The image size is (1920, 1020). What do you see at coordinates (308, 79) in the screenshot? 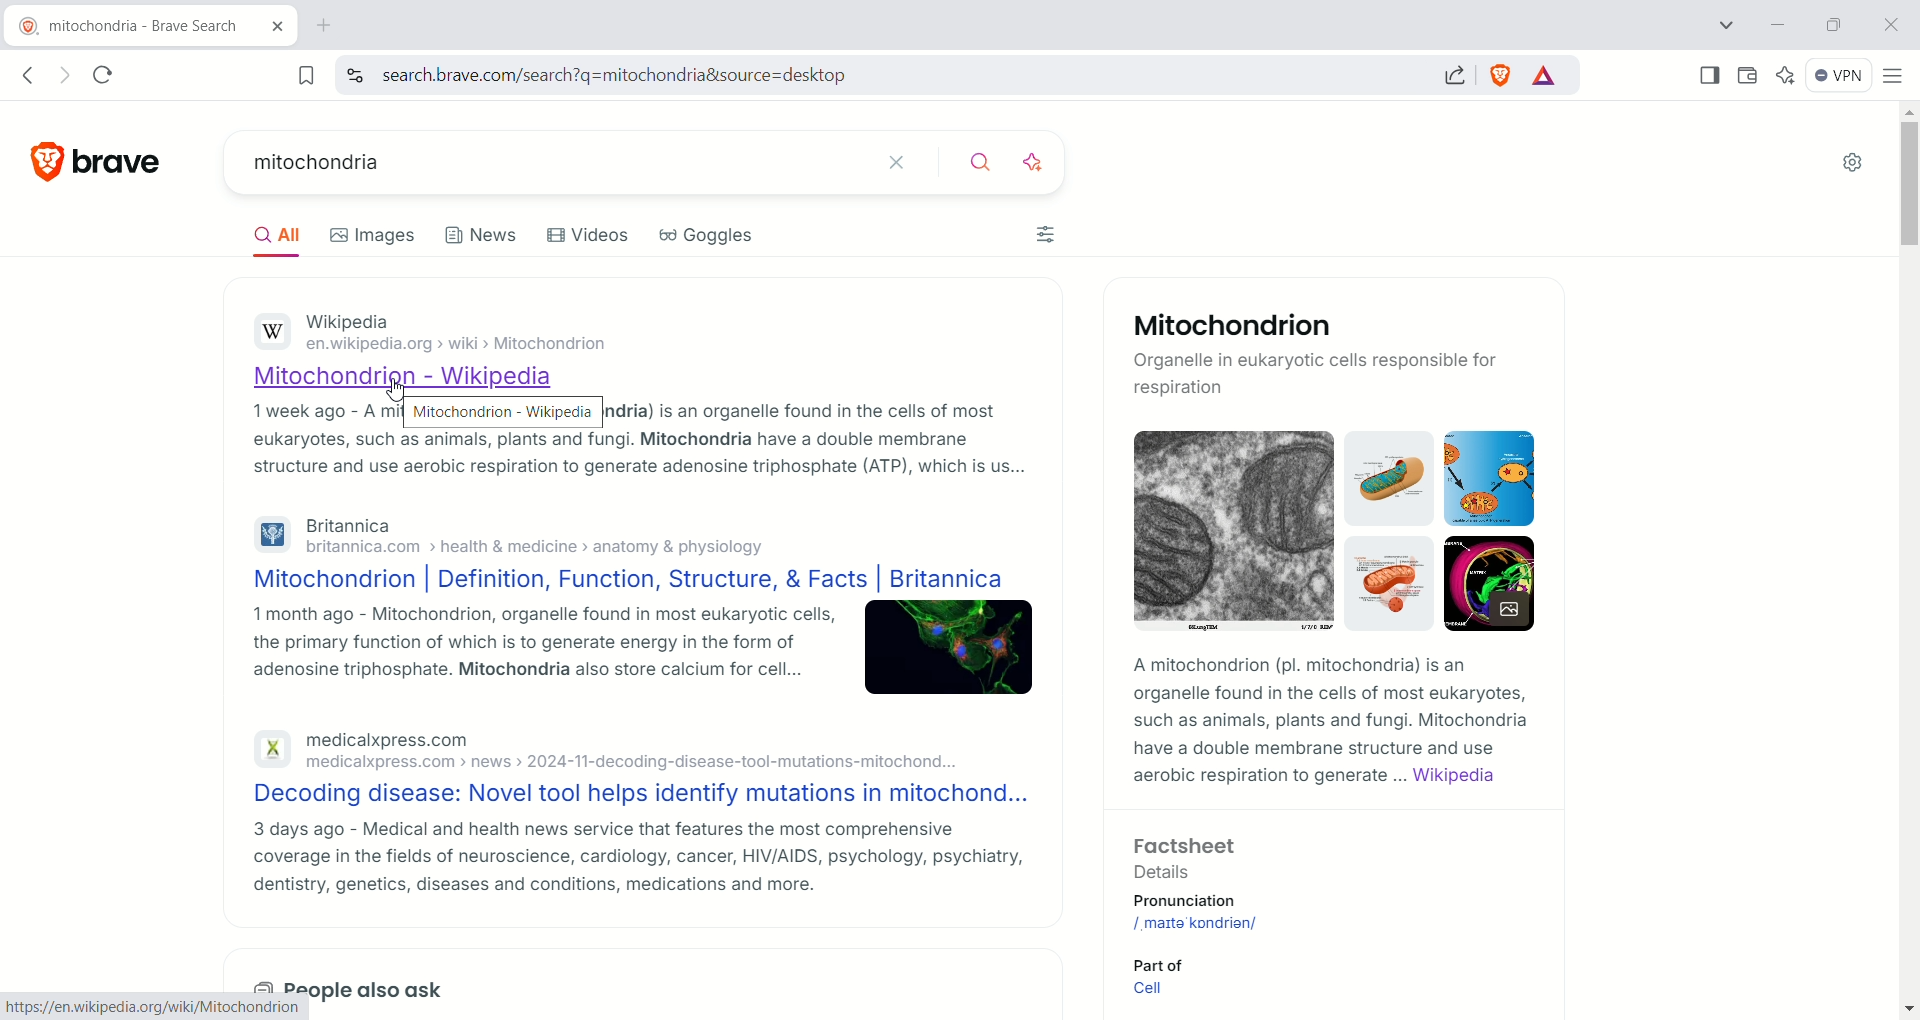
I see `bookmark` at bounding box center [308, 79].